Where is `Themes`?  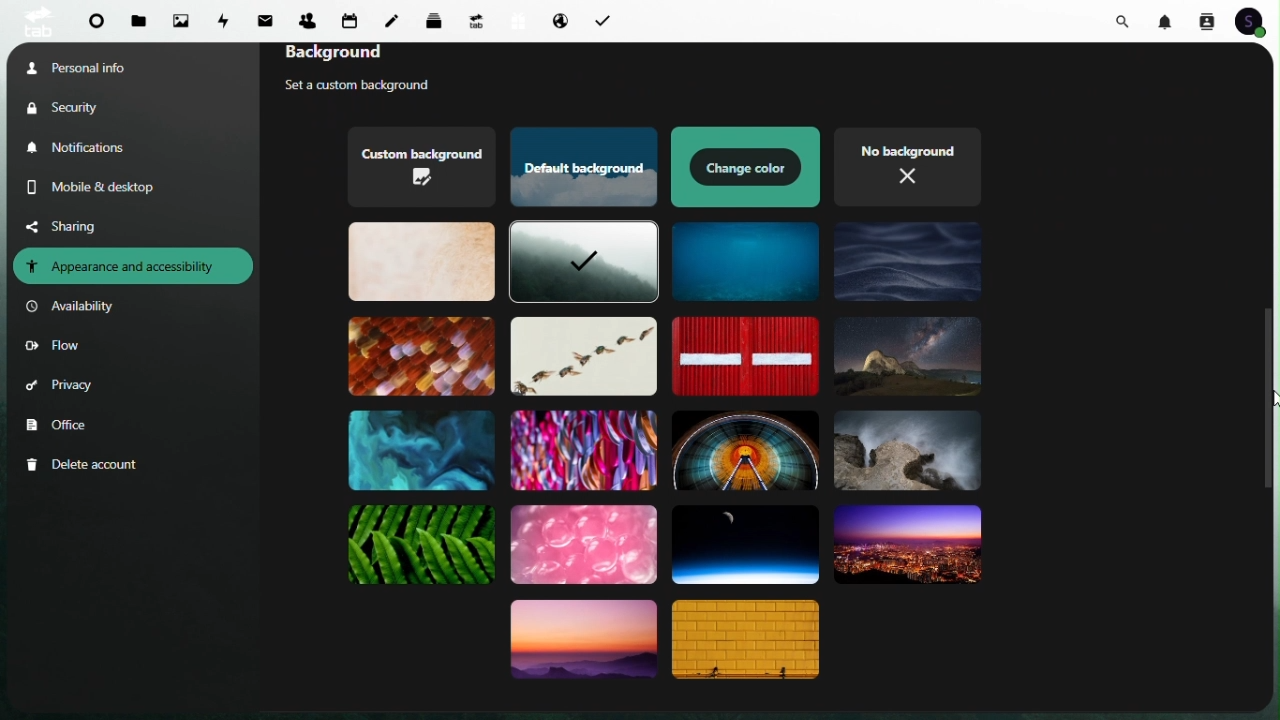 Themes is located at coordinates (423, 546).